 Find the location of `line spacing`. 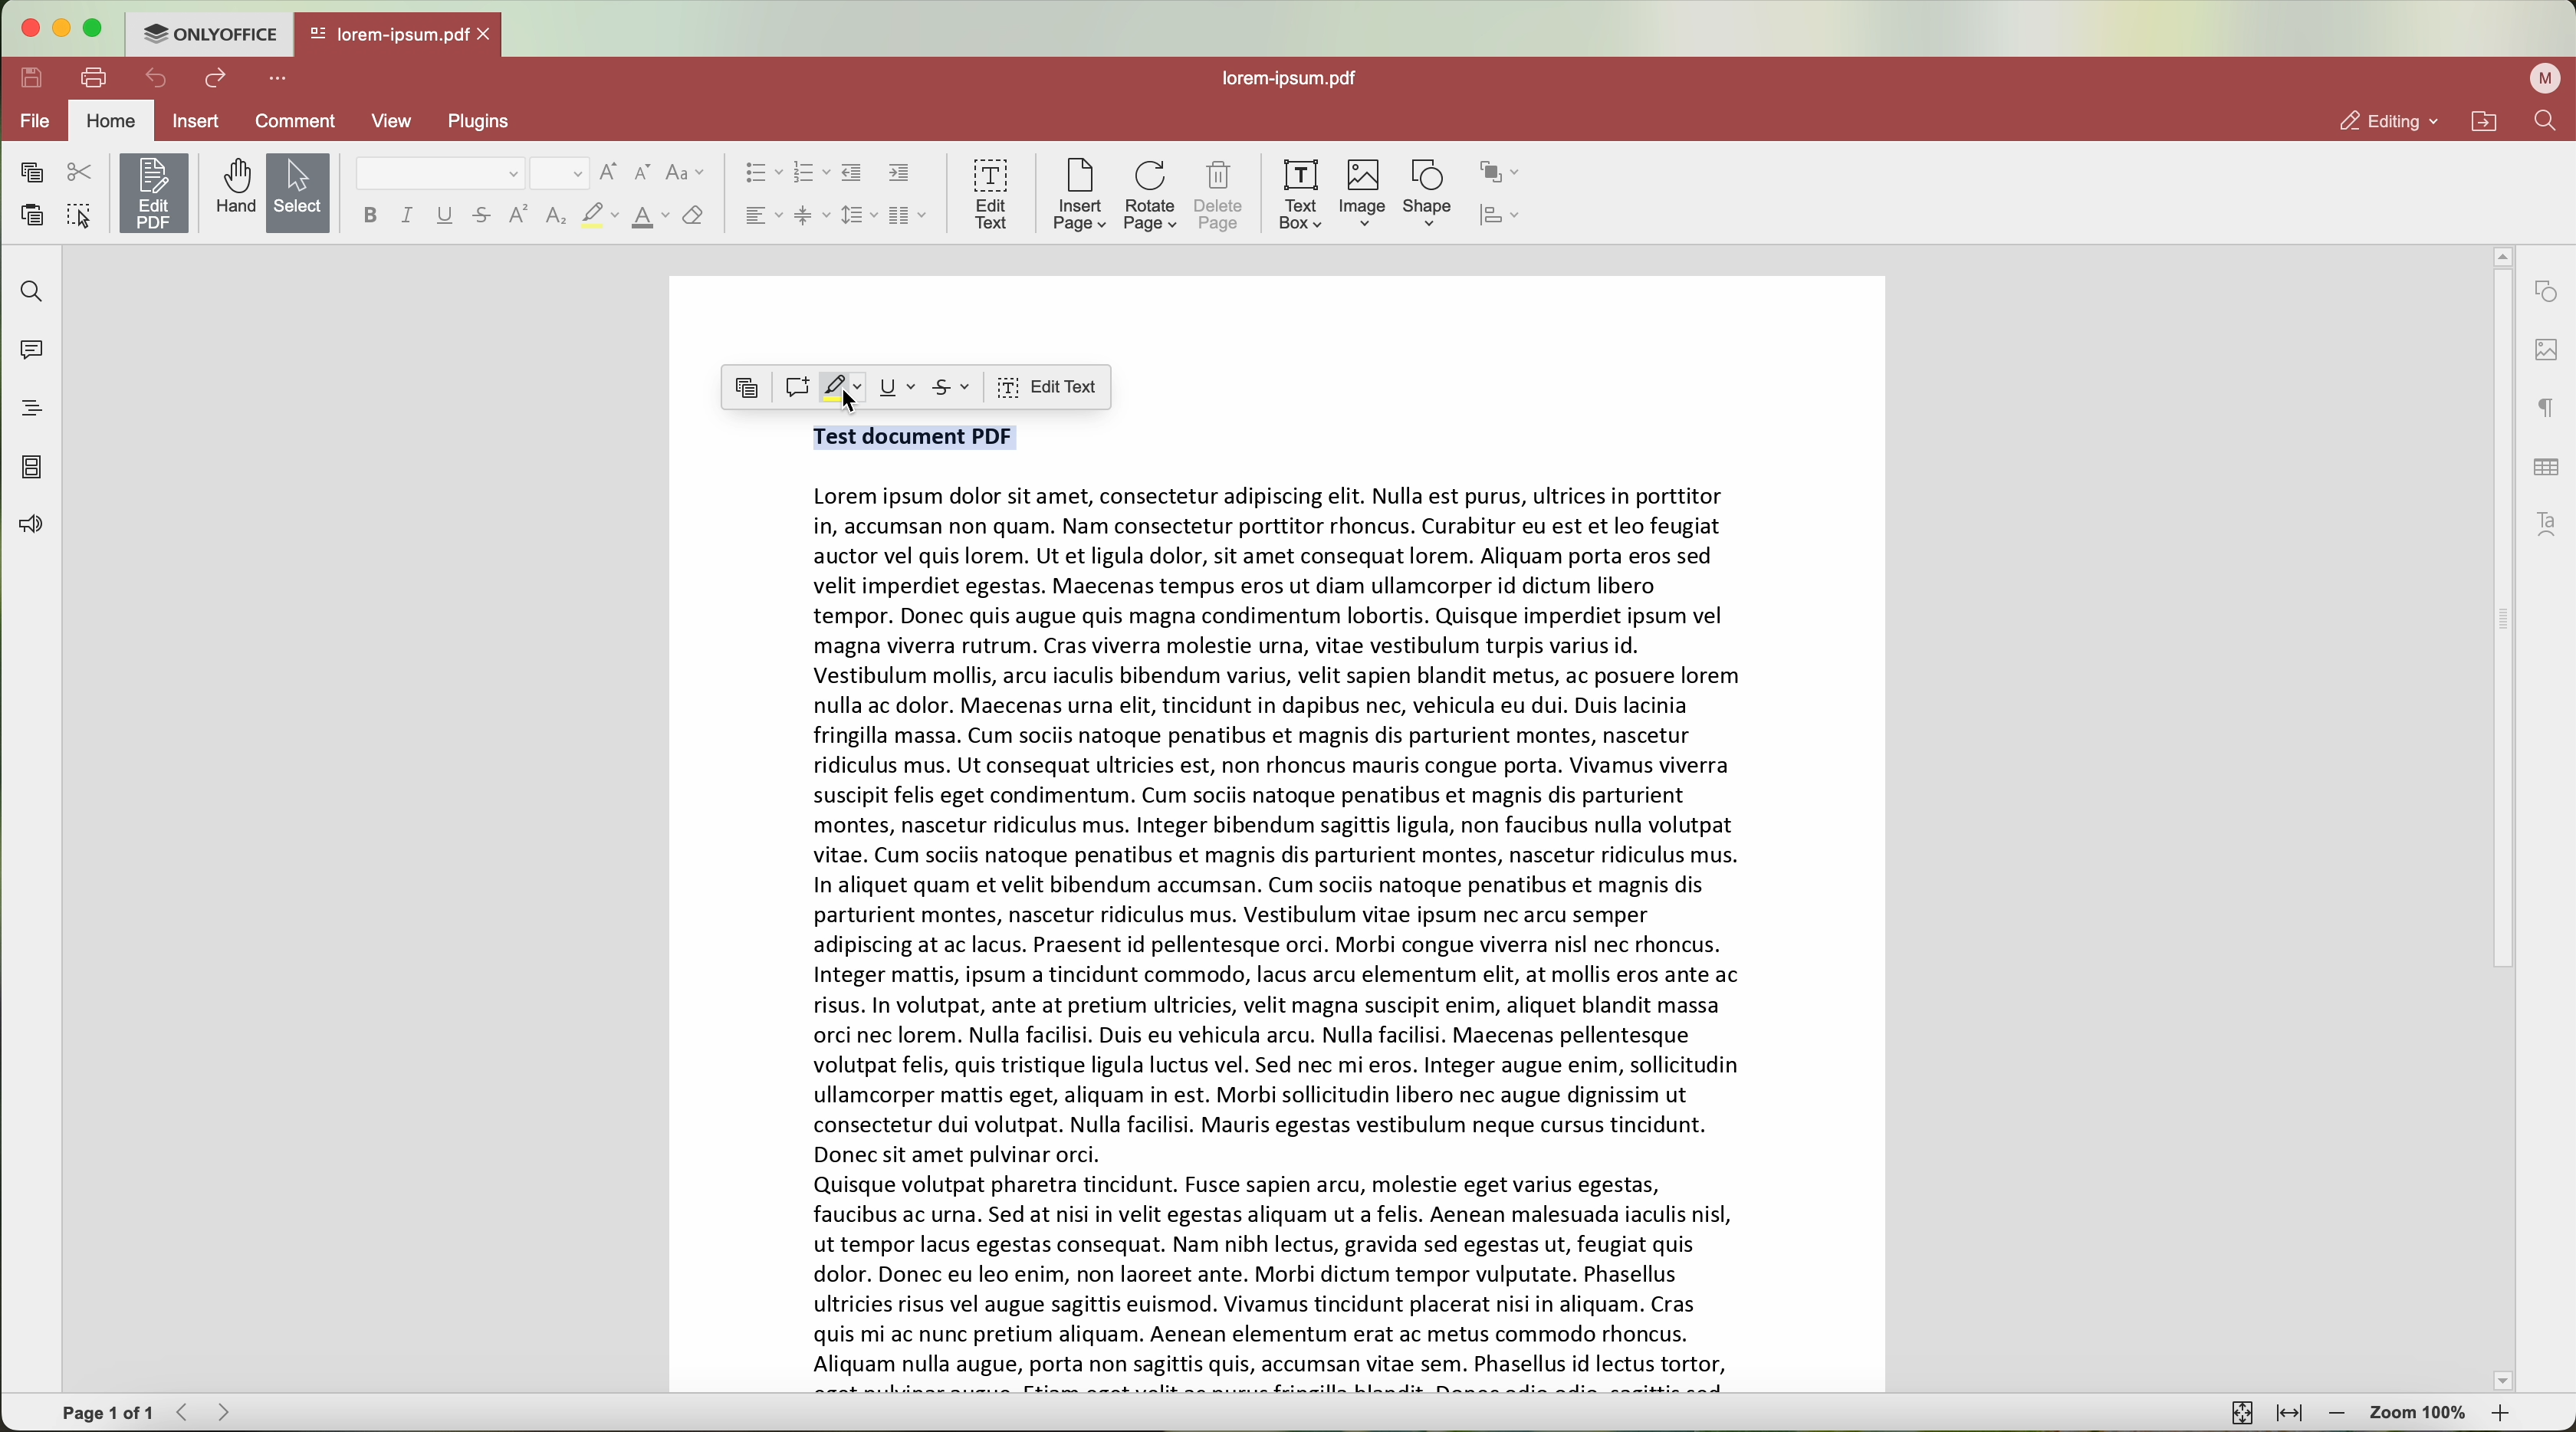

line spacing is located at coordinates (859, 216).